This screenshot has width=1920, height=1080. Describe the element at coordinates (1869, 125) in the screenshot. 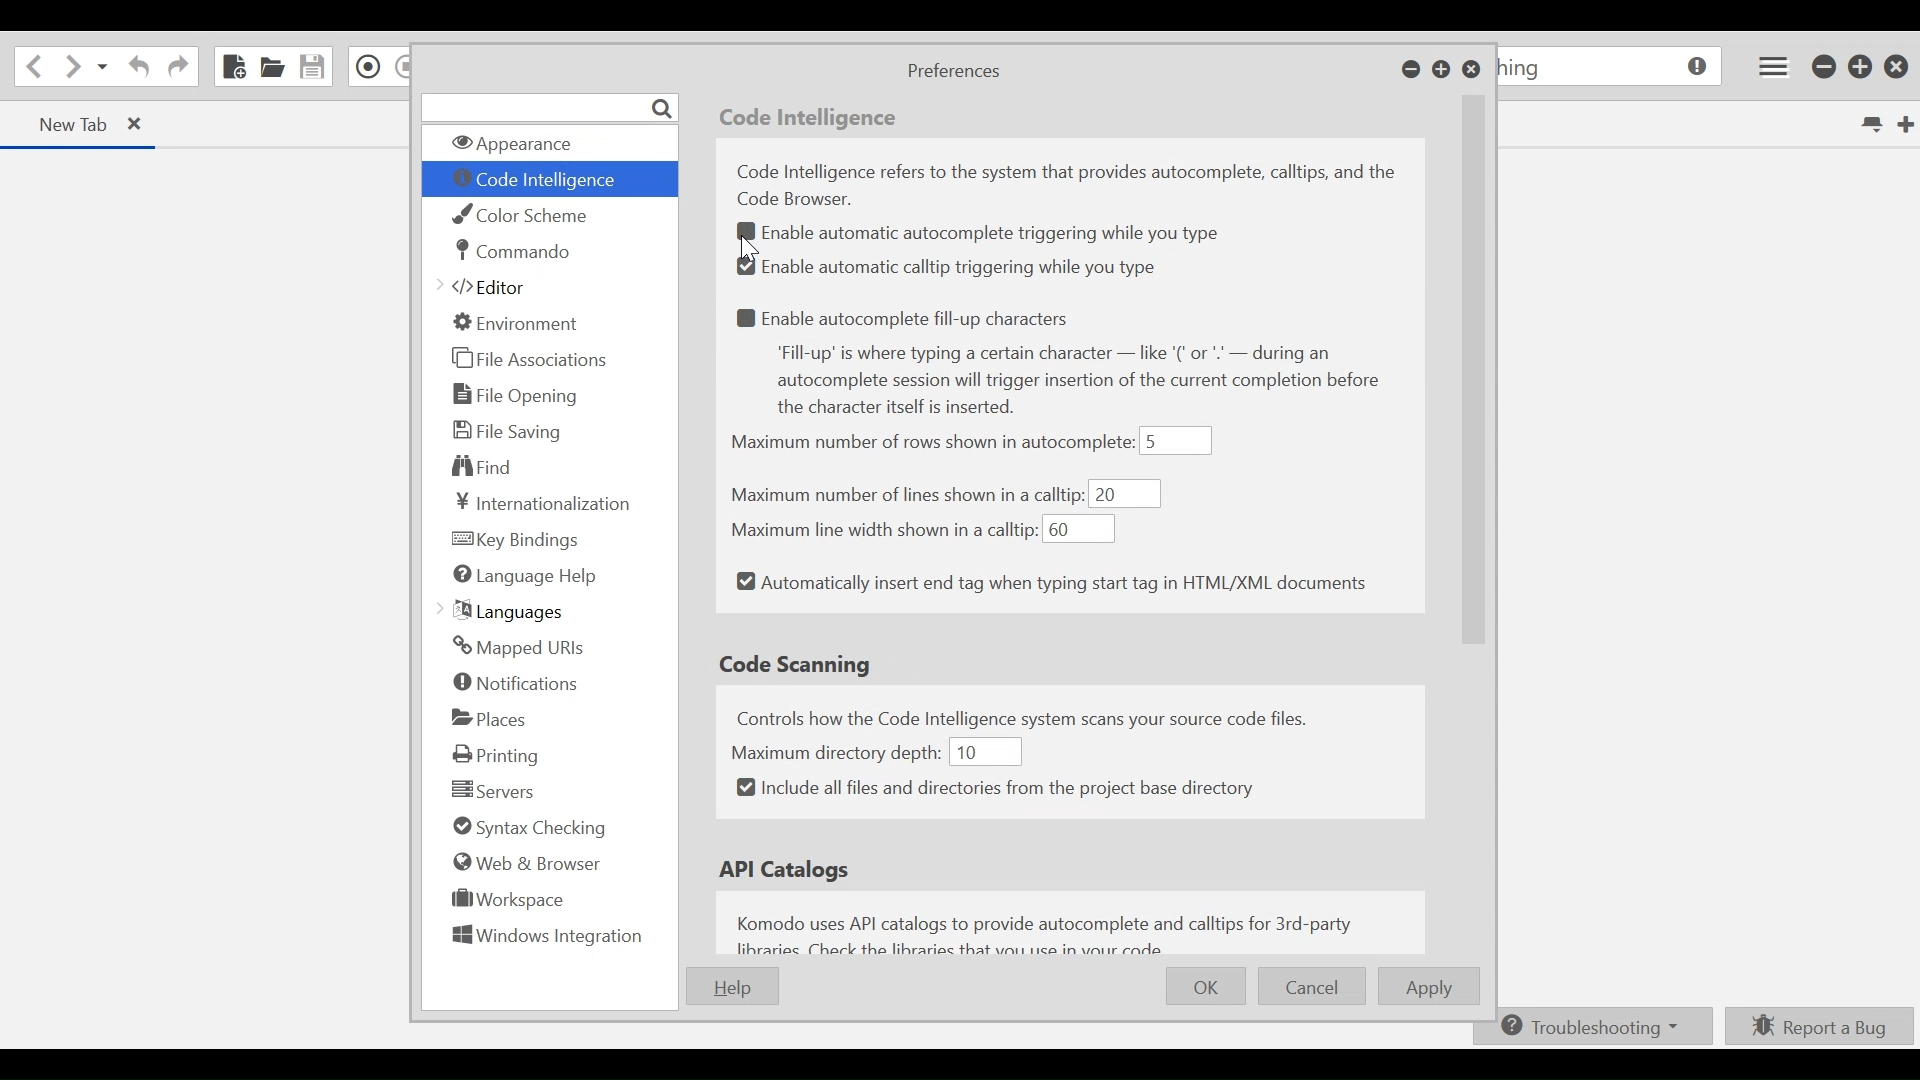

I see `List of tabs` at that location.